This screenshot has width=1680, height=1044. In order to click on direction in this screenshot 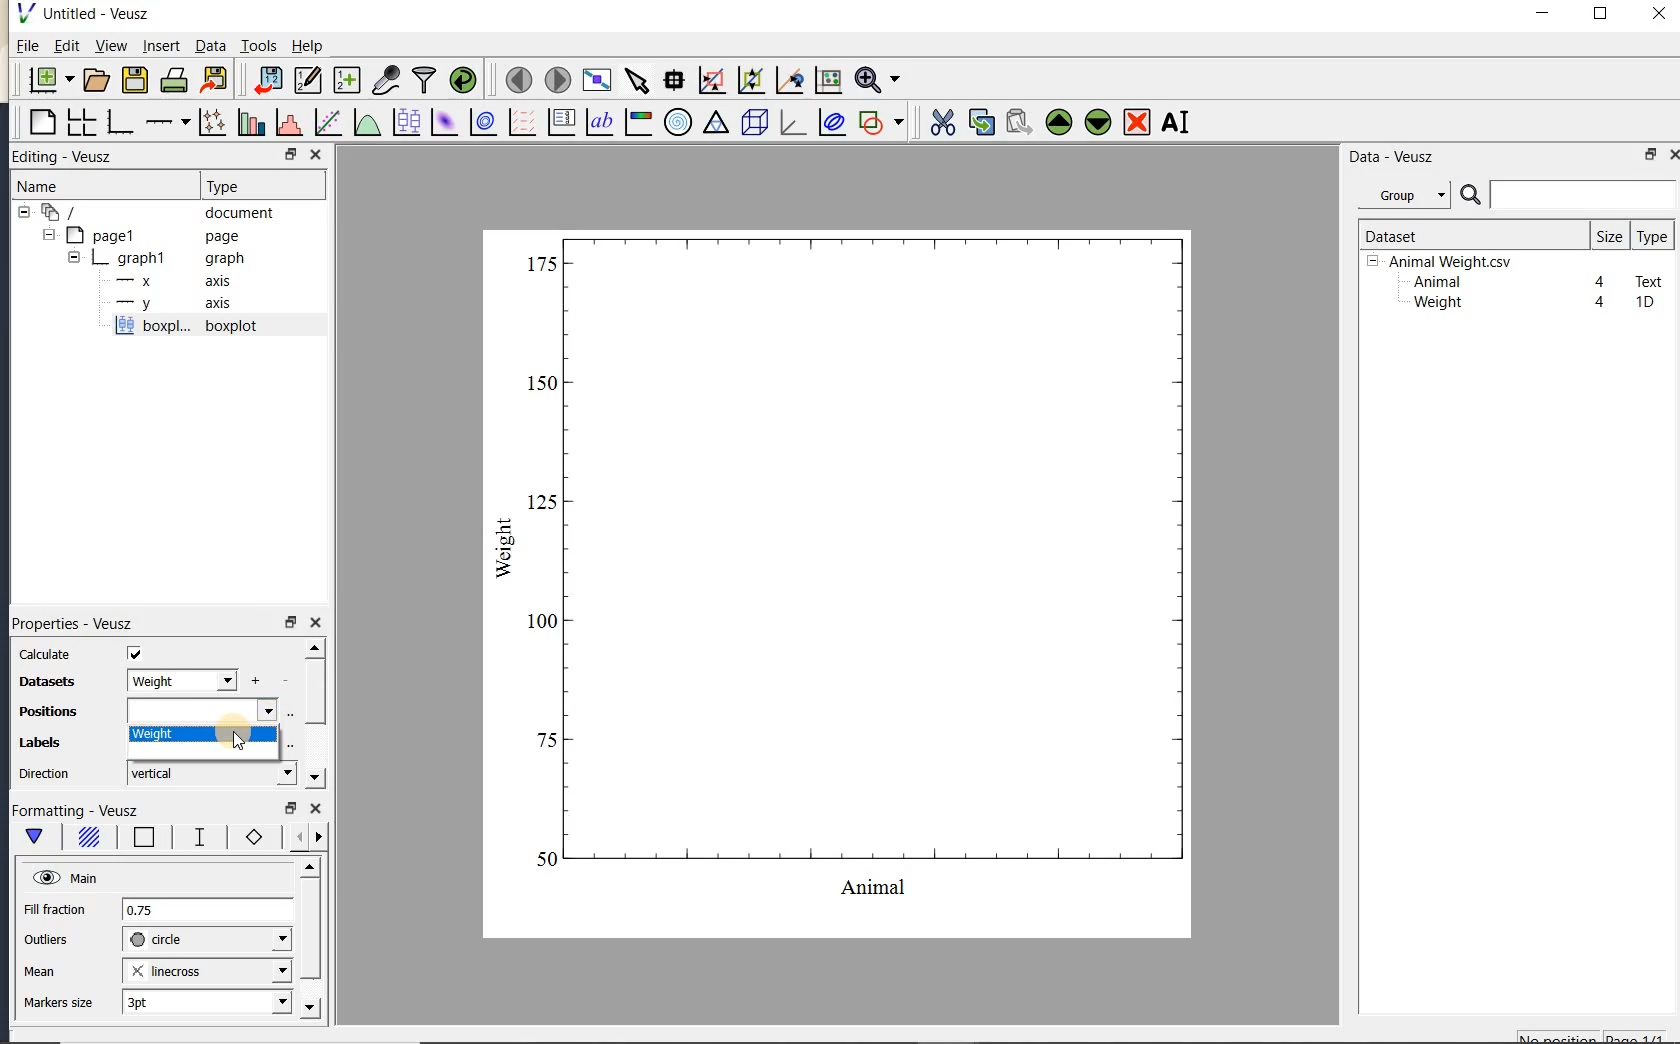, I will do `click(46, 773)`.